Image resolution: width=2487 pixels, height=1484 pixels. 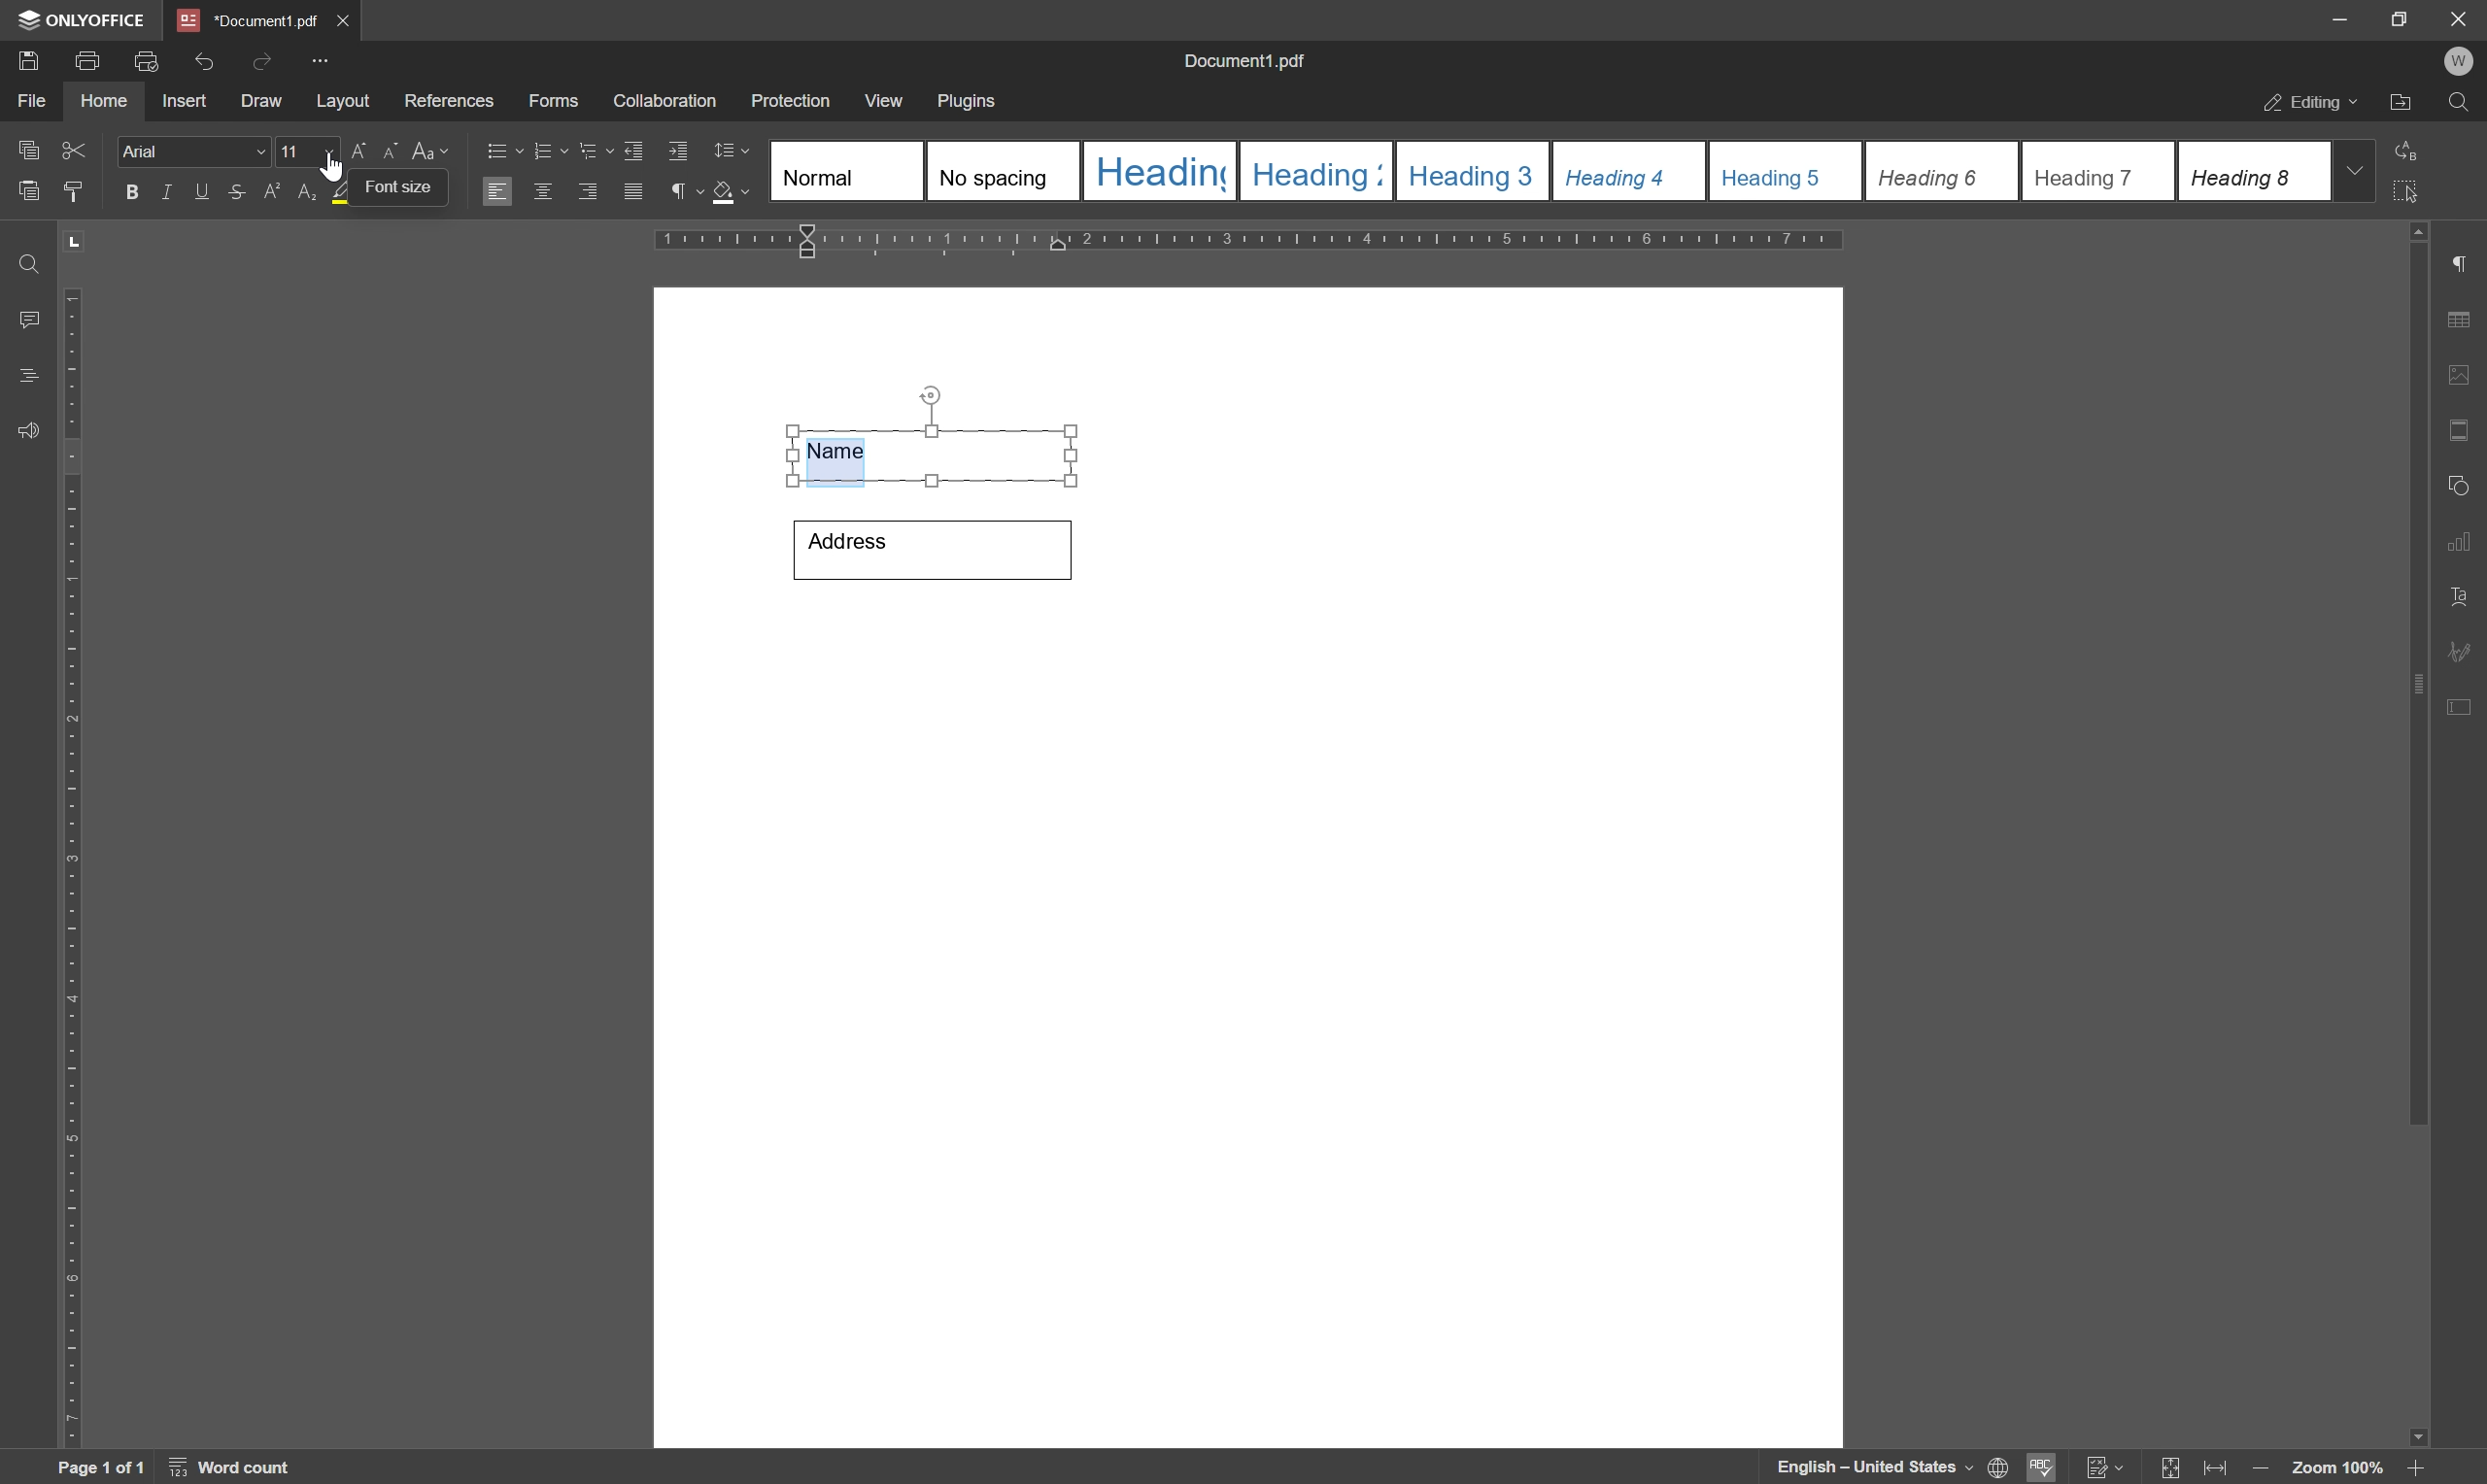 What do you see at coordinates (142, 59) in the screenshot?
I see `quick print` at bounding box center [142, 59].